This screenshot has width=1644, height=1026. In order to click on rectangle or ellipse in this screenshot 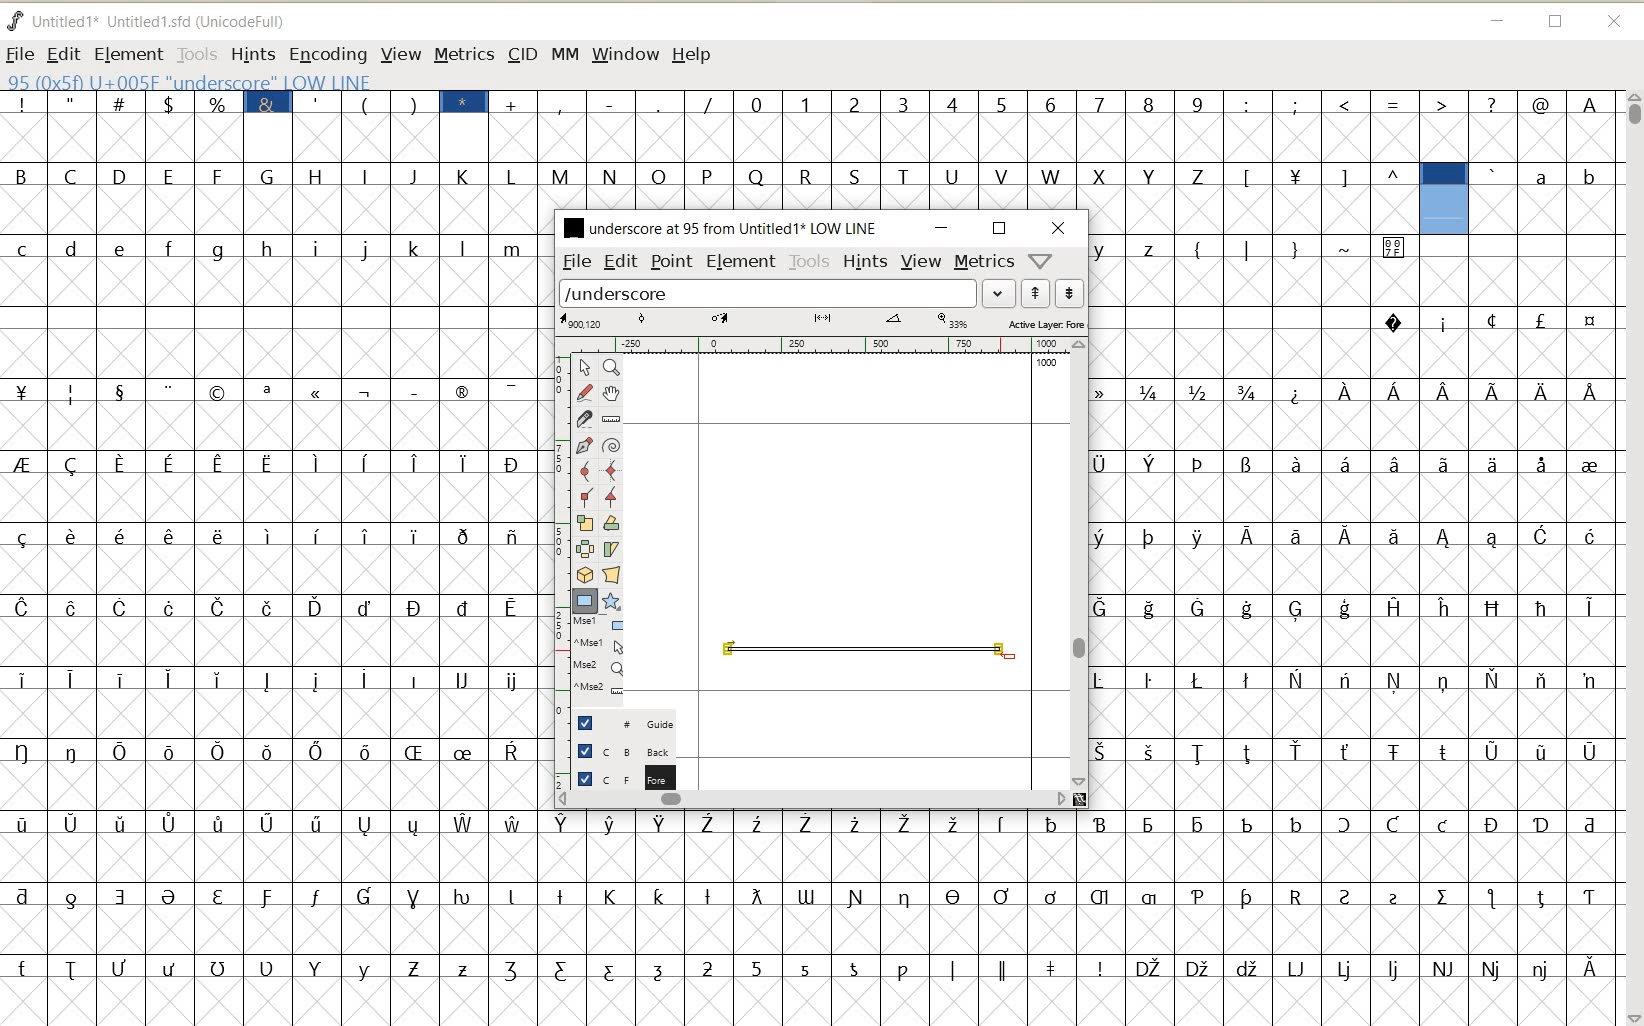, I will do `click(586, 601)`.